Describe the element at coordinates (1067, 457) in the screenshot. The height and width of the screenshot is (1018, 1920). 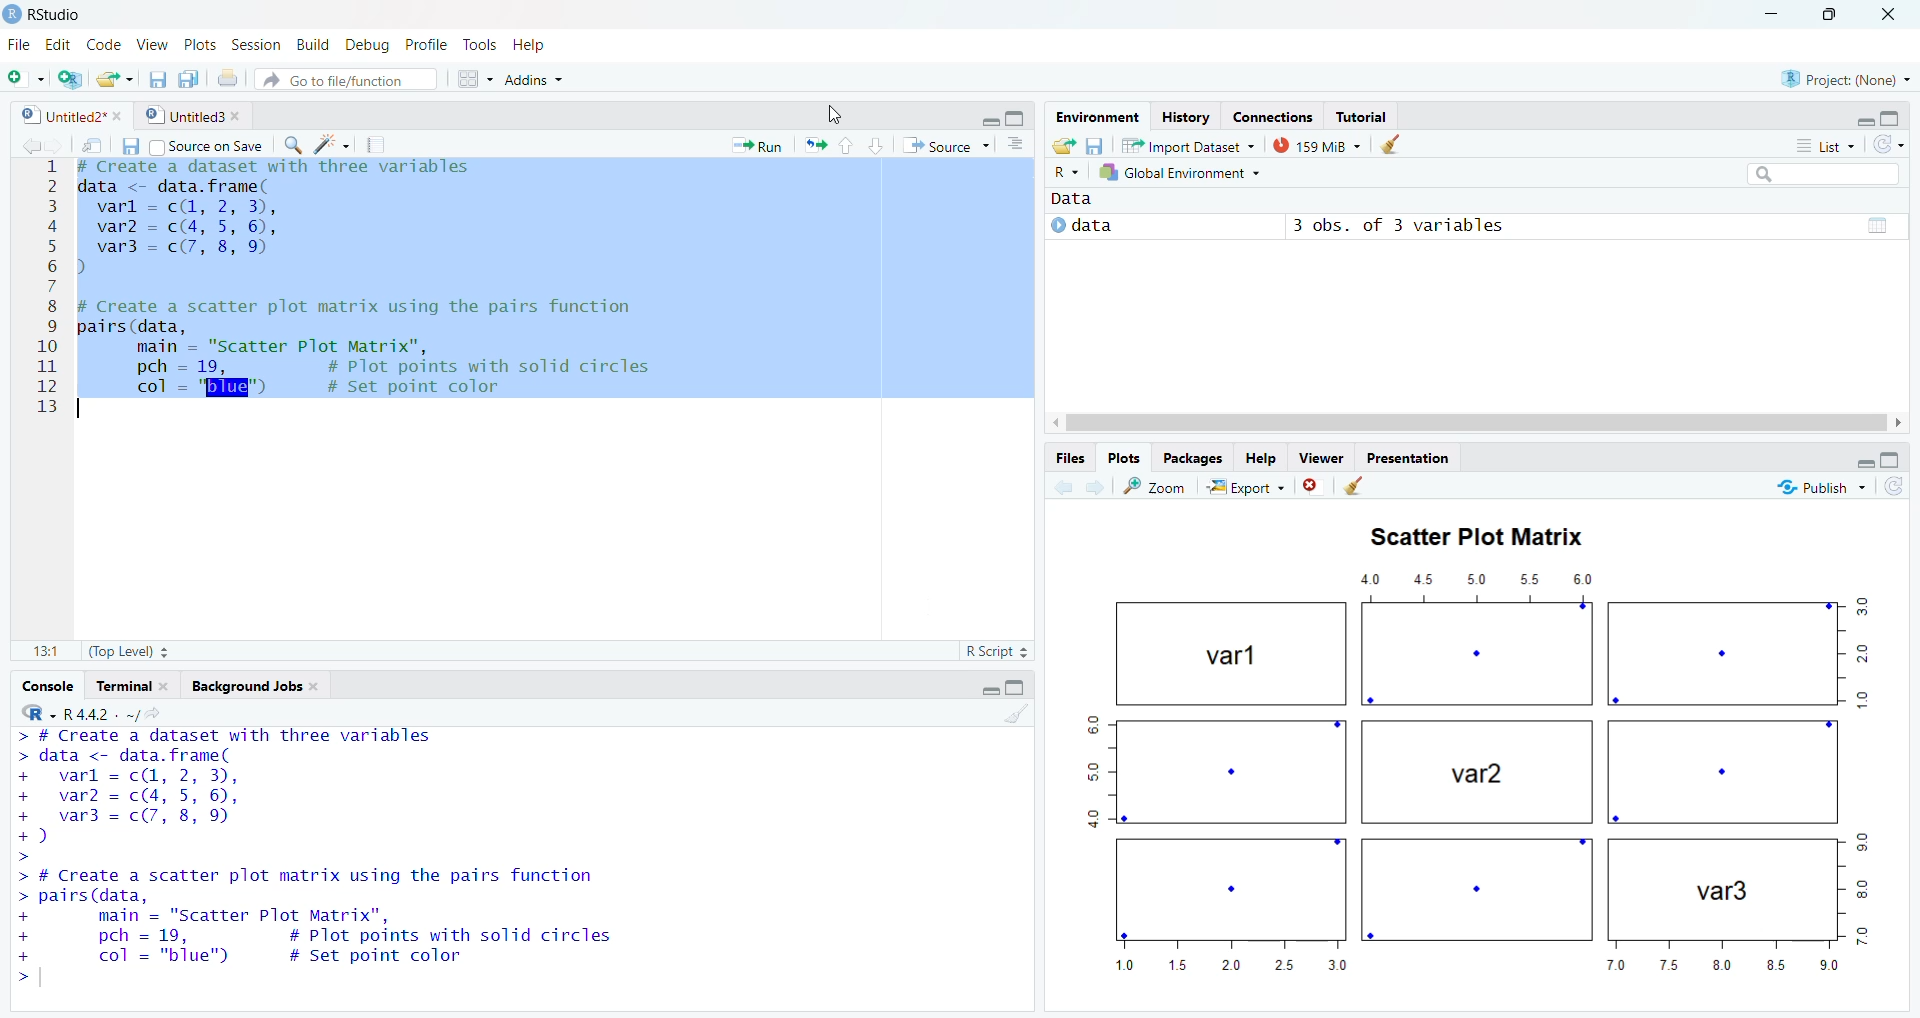
I see `Files` at that location.